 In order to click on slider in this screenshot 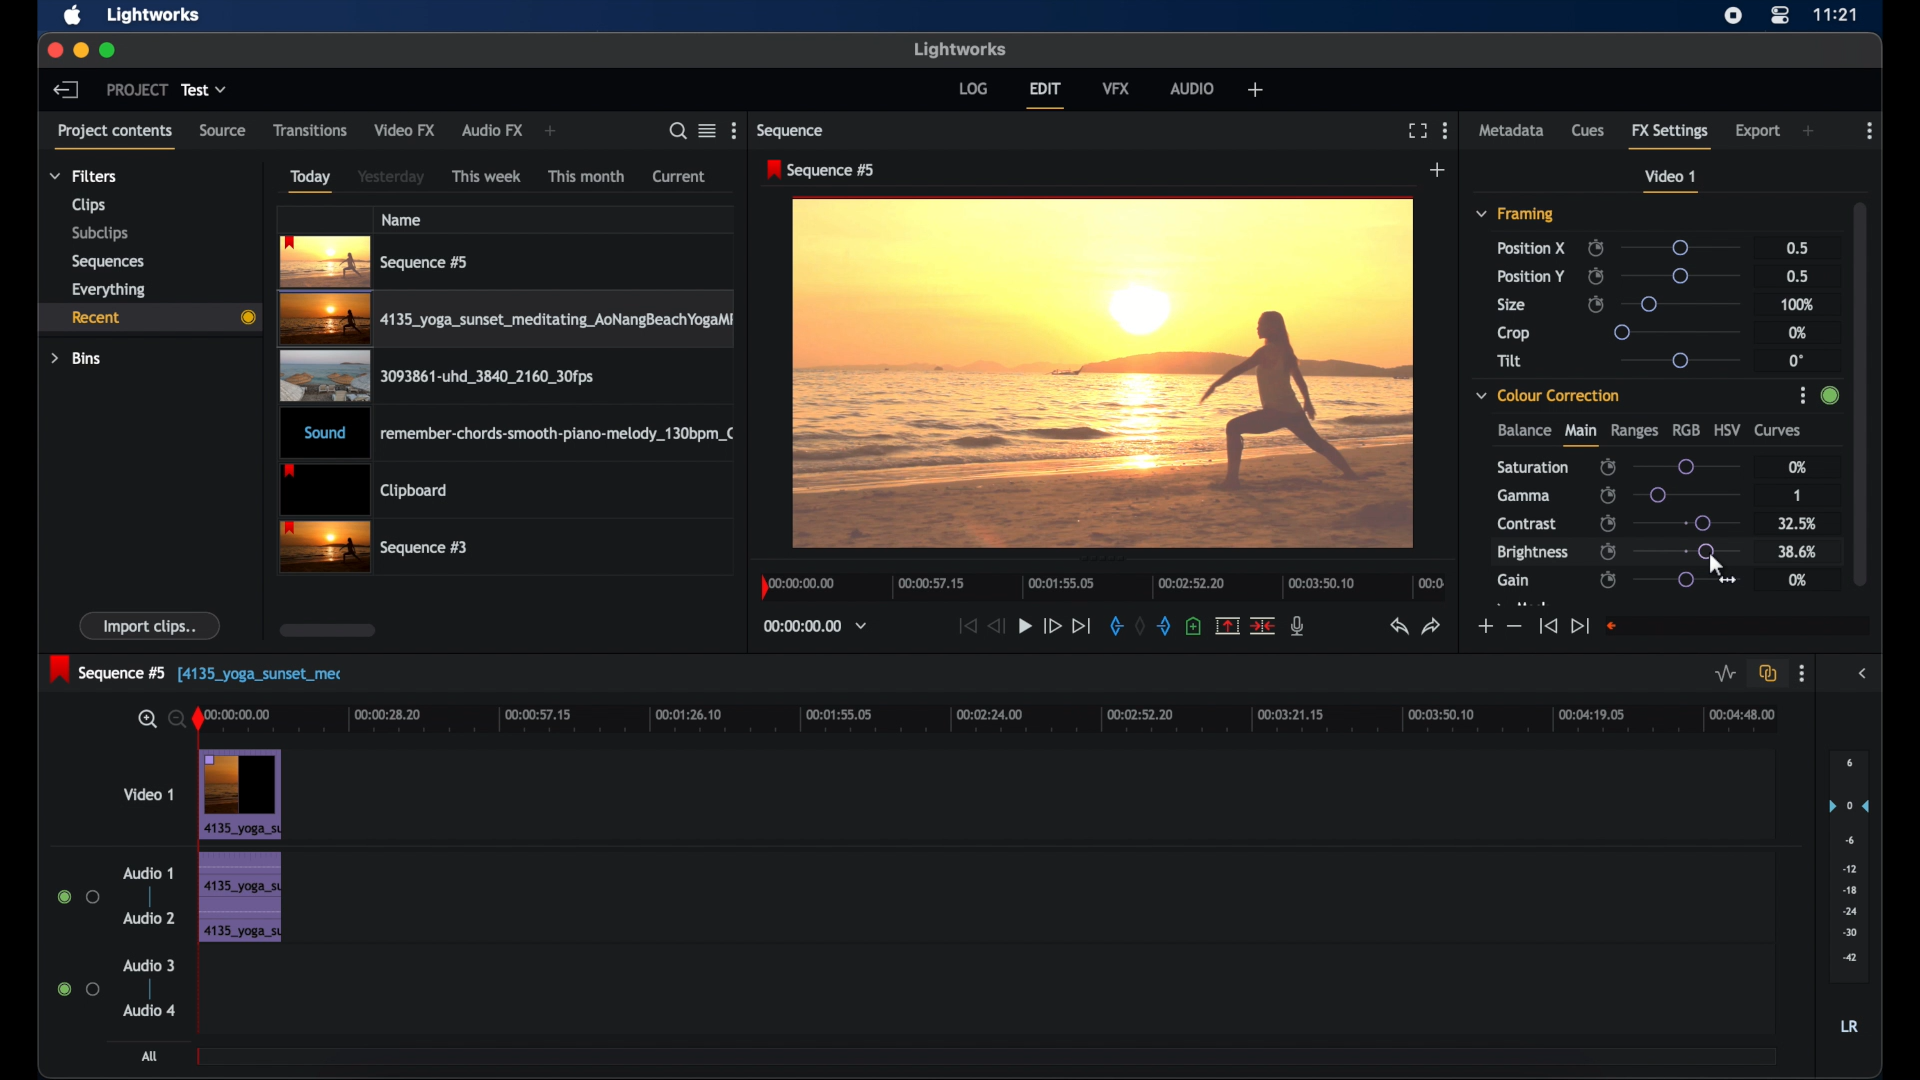, I will do `click(1674, 332)`.